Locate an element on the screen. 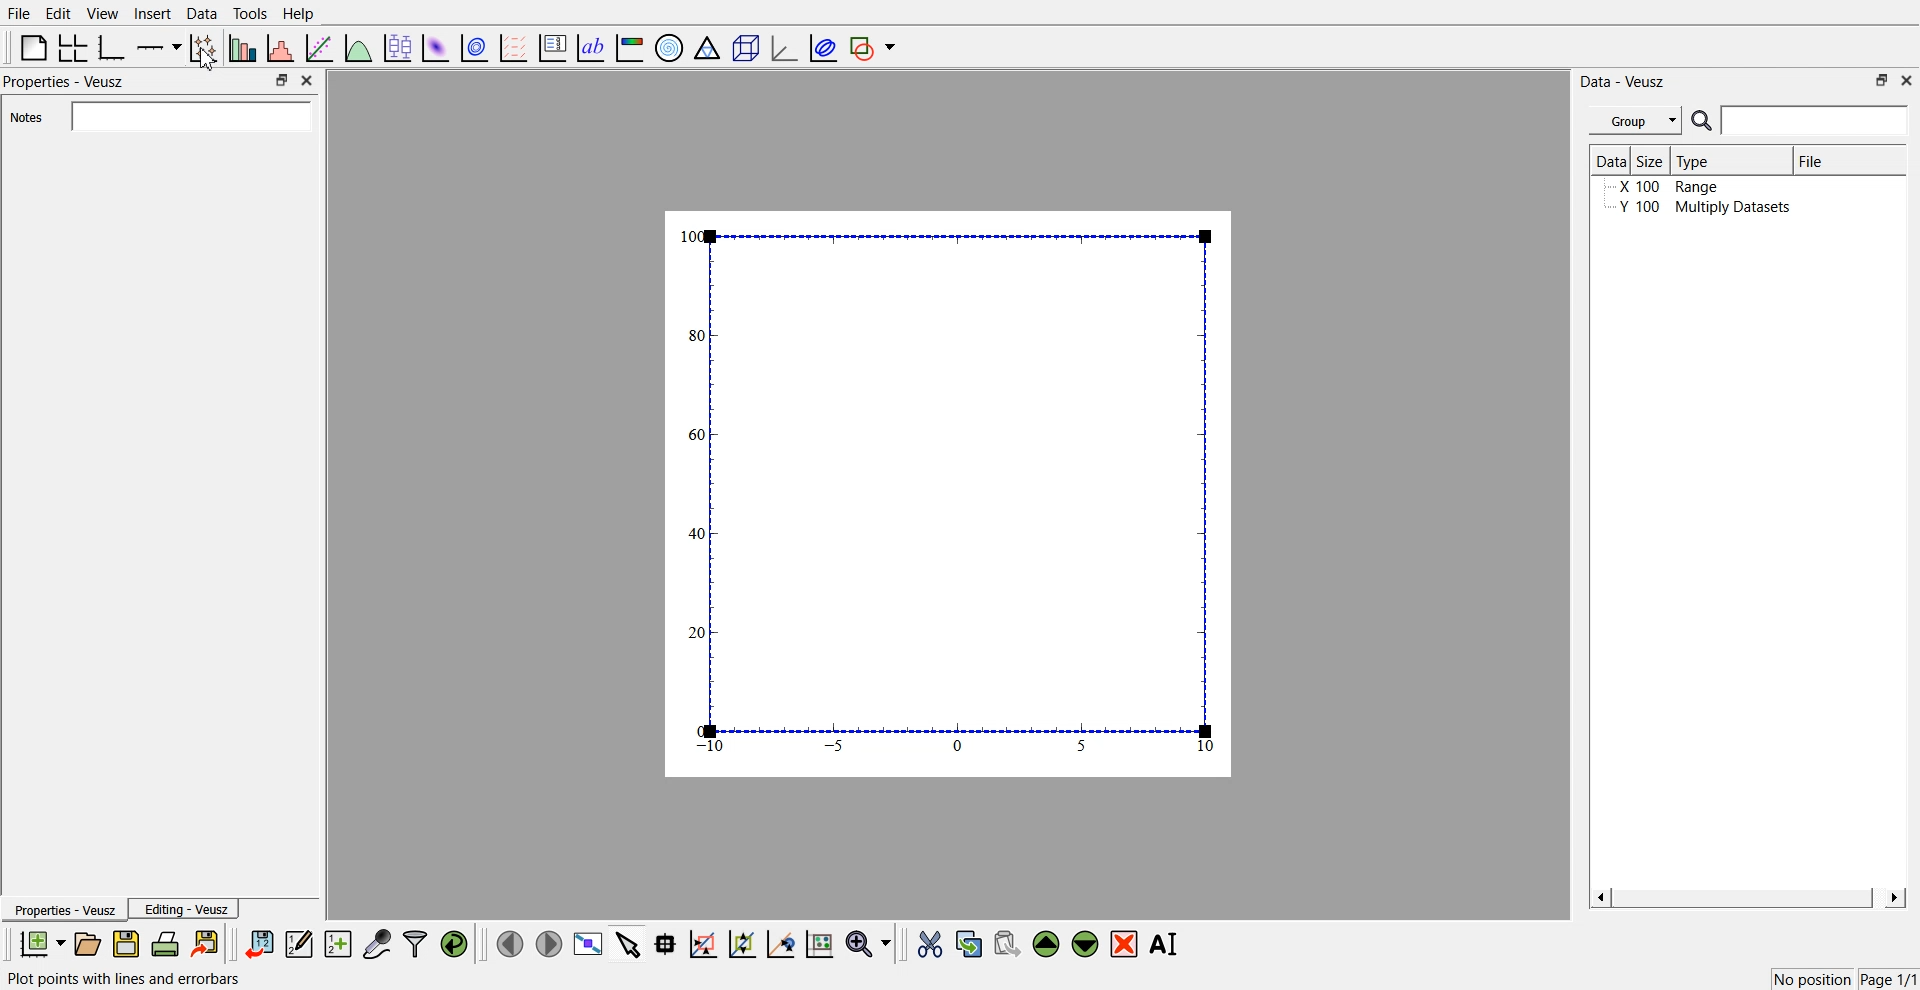 The height and width of the screenshot is (990, 1920). read data points is located at coordinates (665, 944).